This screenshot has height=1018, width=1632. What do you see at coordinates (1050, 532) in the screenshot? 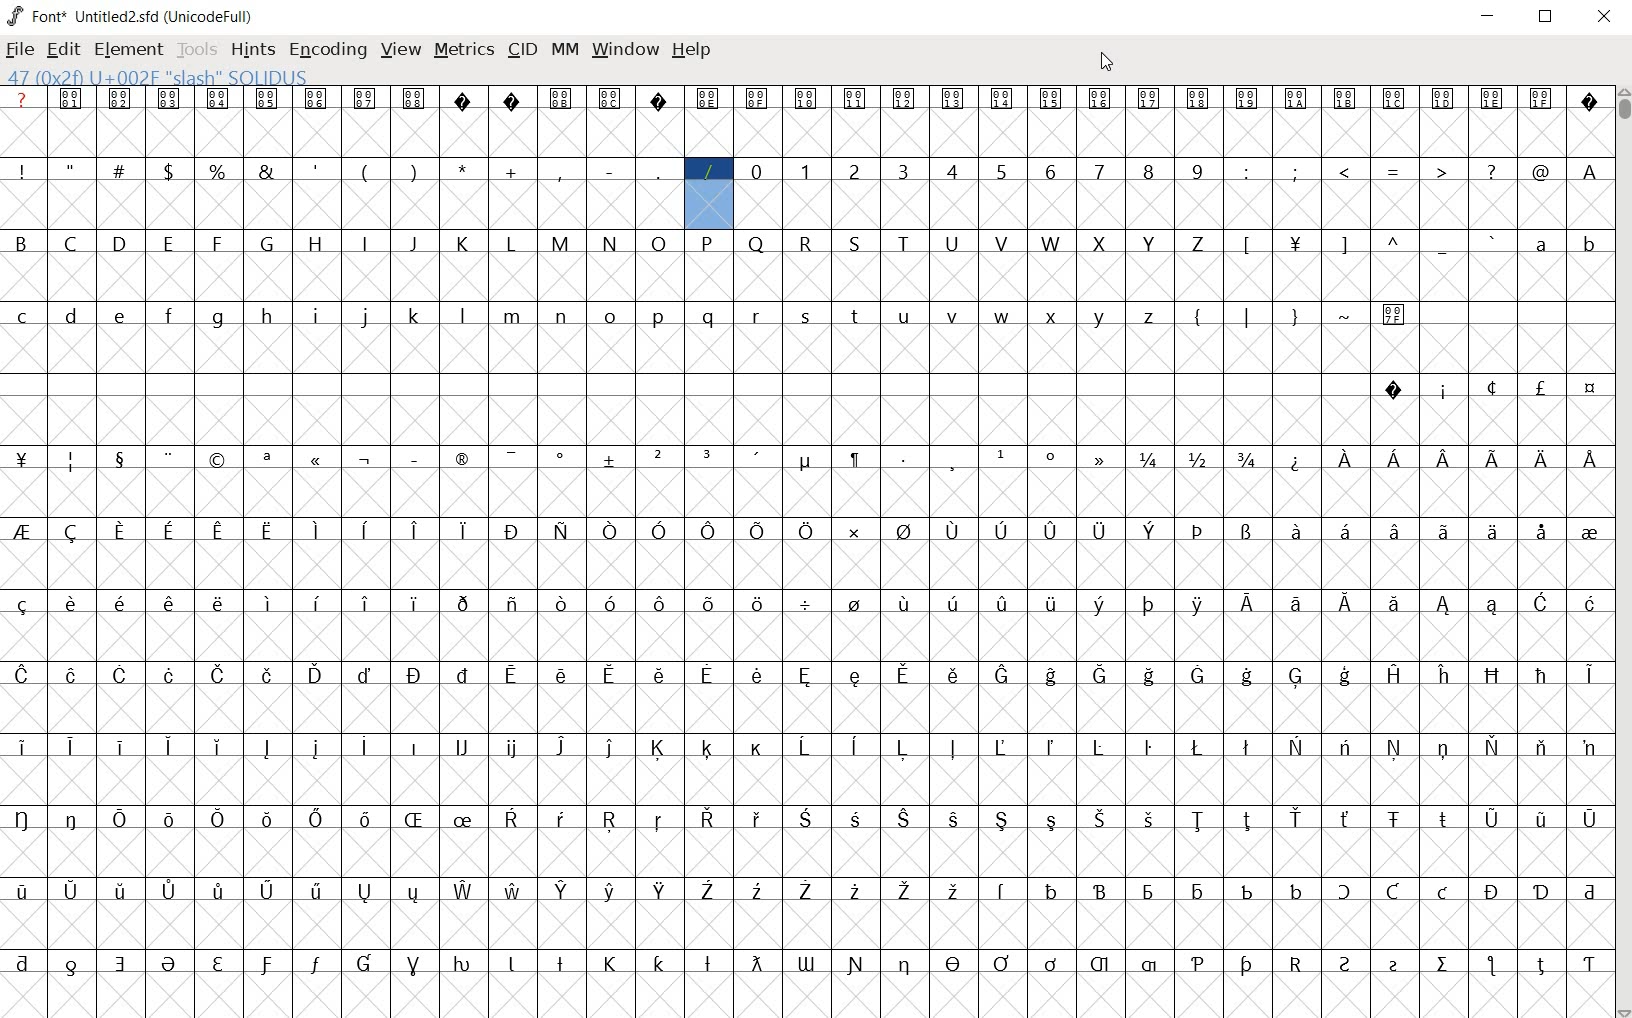
I see `glyph` at bounding box center [1050, 532].